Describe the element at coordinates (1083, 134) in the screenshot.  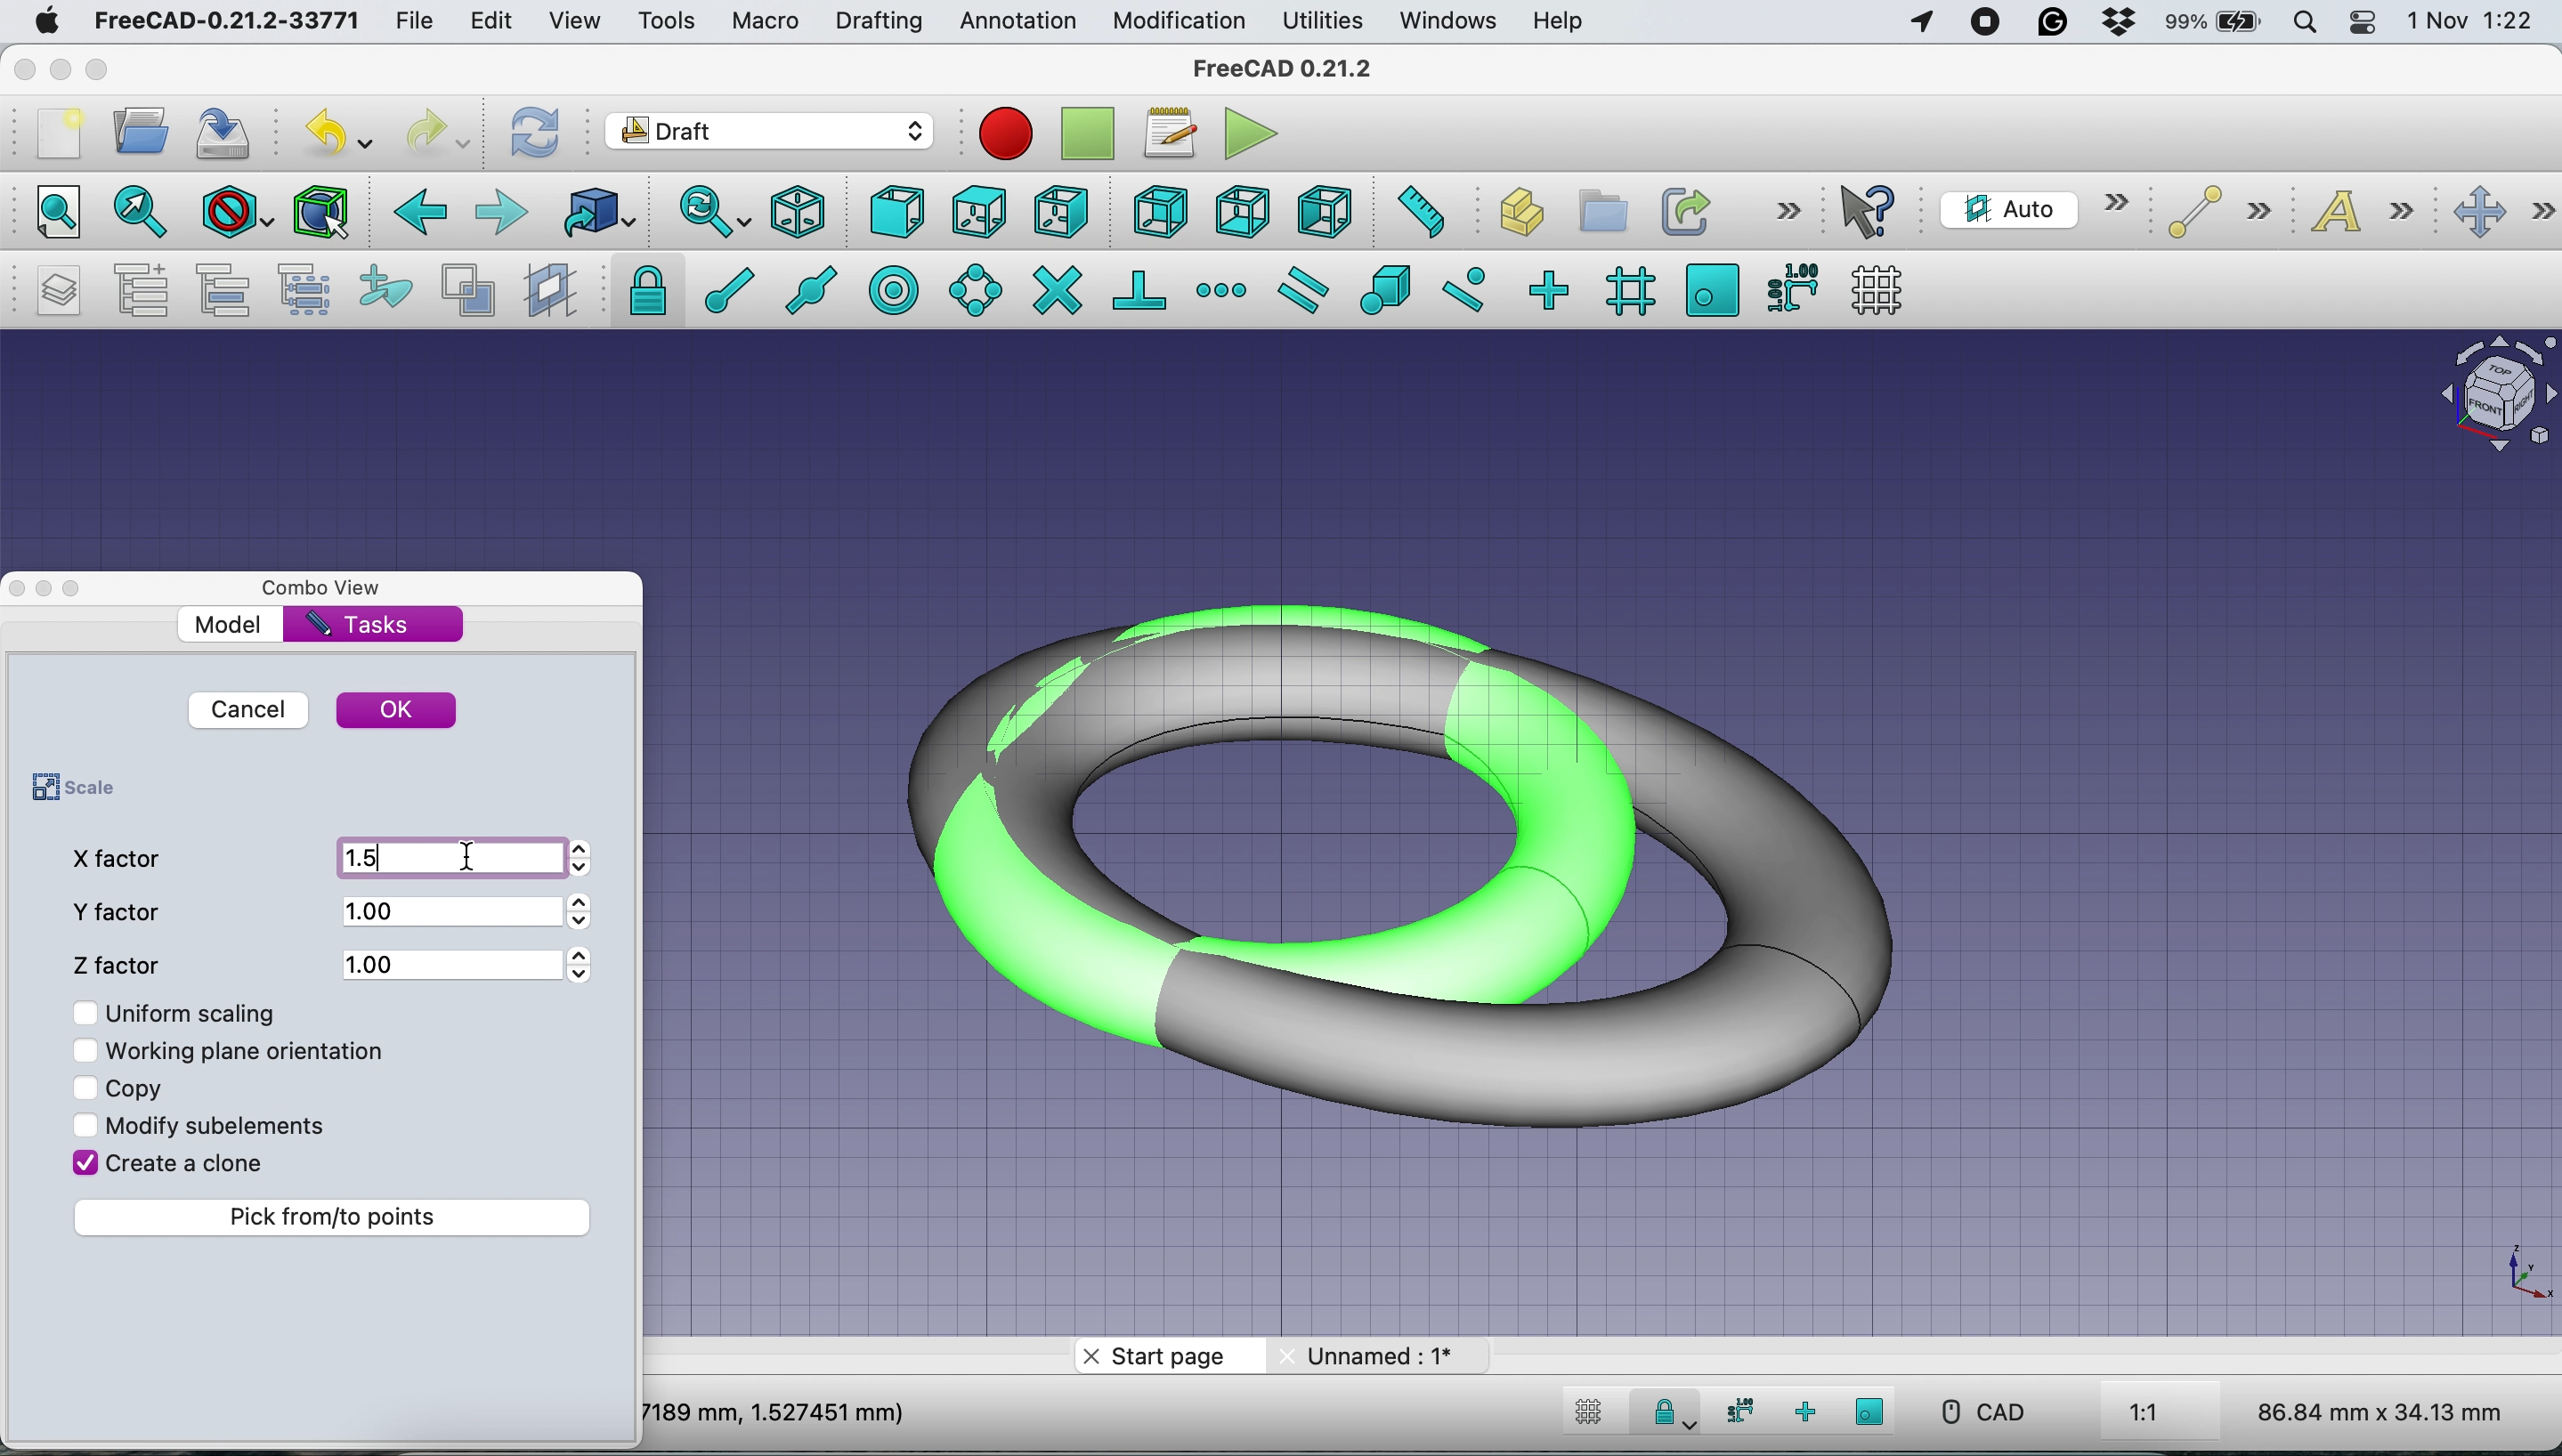
I see `stop debugging` at that location.